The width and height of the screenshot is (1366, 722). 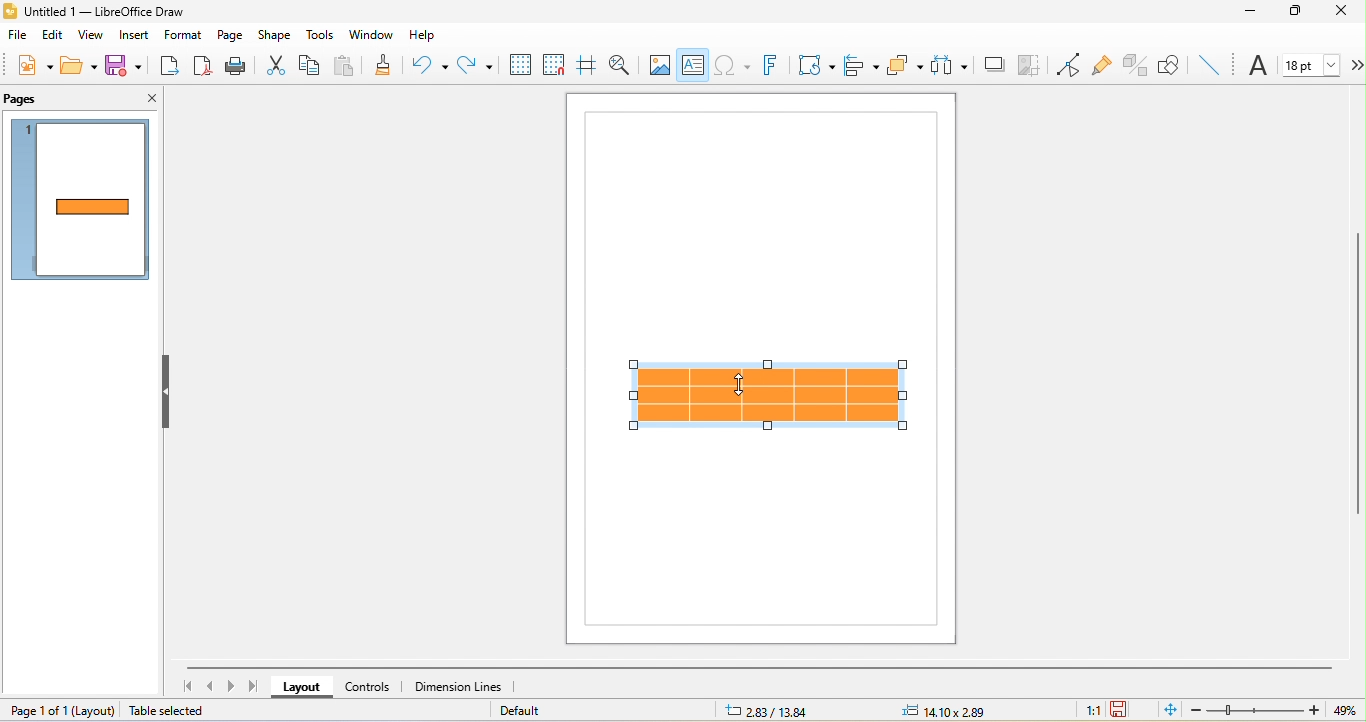 What do you see at coordinates (905, 64) in the screenshot?
I see `arrange` at bounding box center [905, 64].